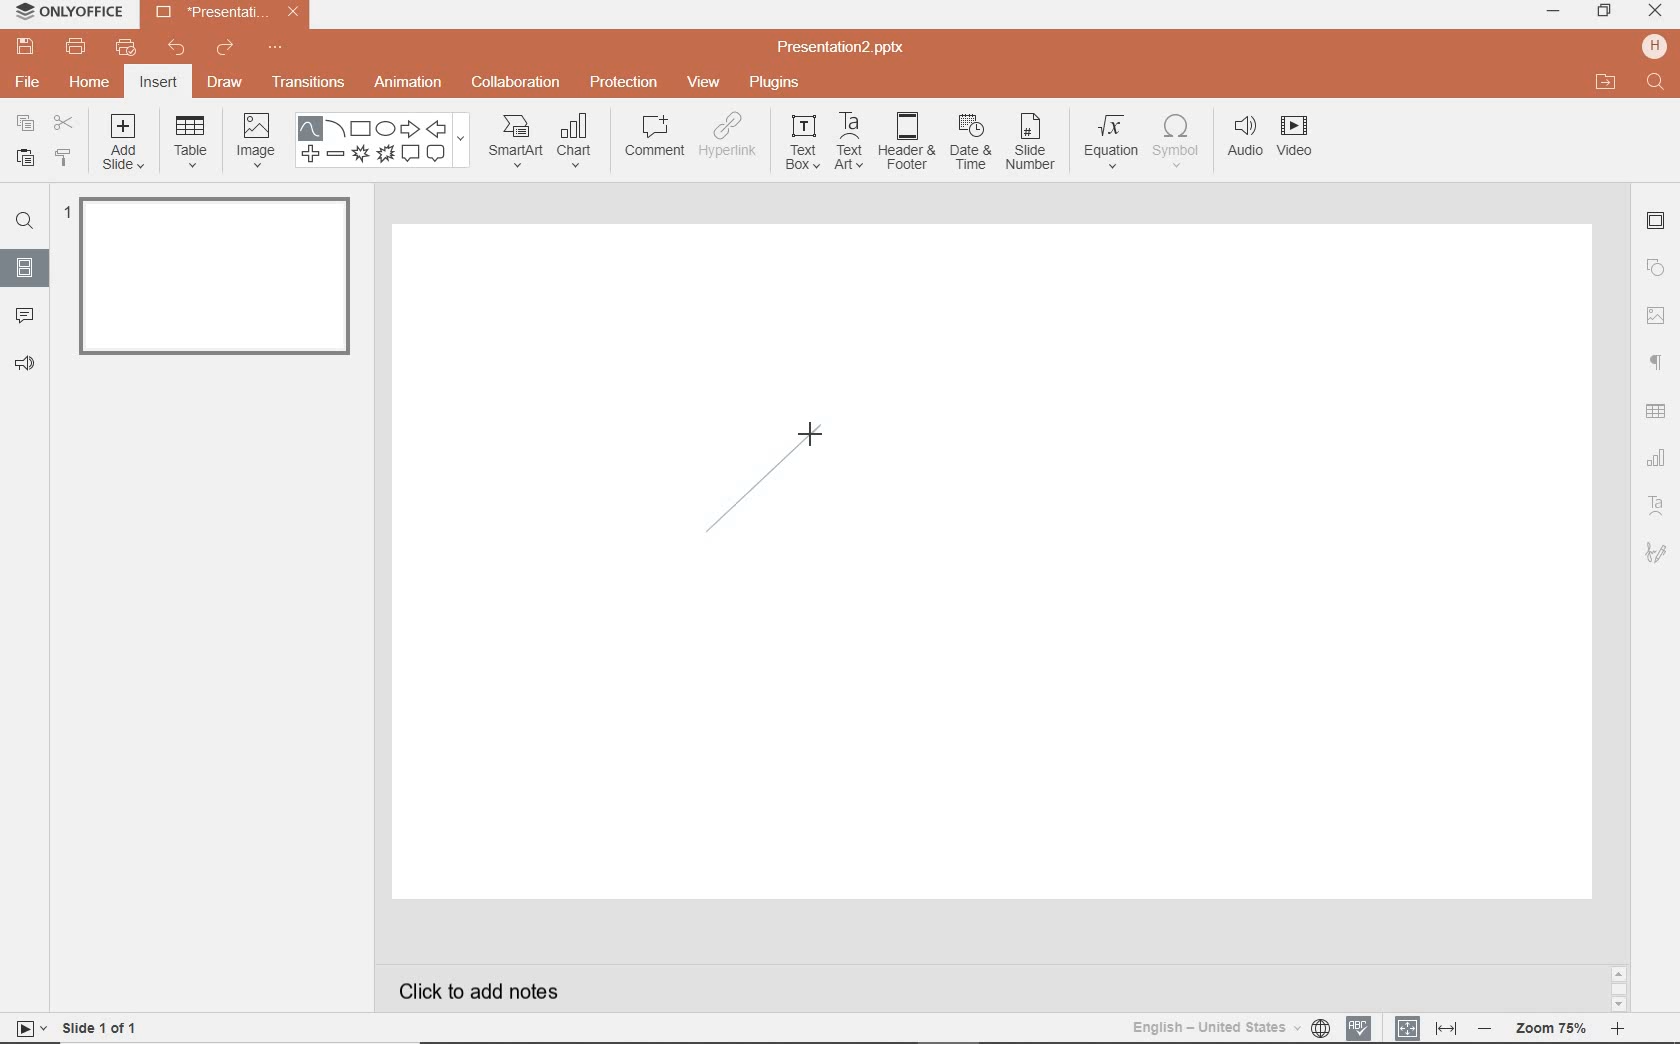  What do you see at coordinates (1426, 1026) in the screenshot?
I see `FIT TO SLIDE / FIT TO WIDTH` at bounding box center [1426, 1026].